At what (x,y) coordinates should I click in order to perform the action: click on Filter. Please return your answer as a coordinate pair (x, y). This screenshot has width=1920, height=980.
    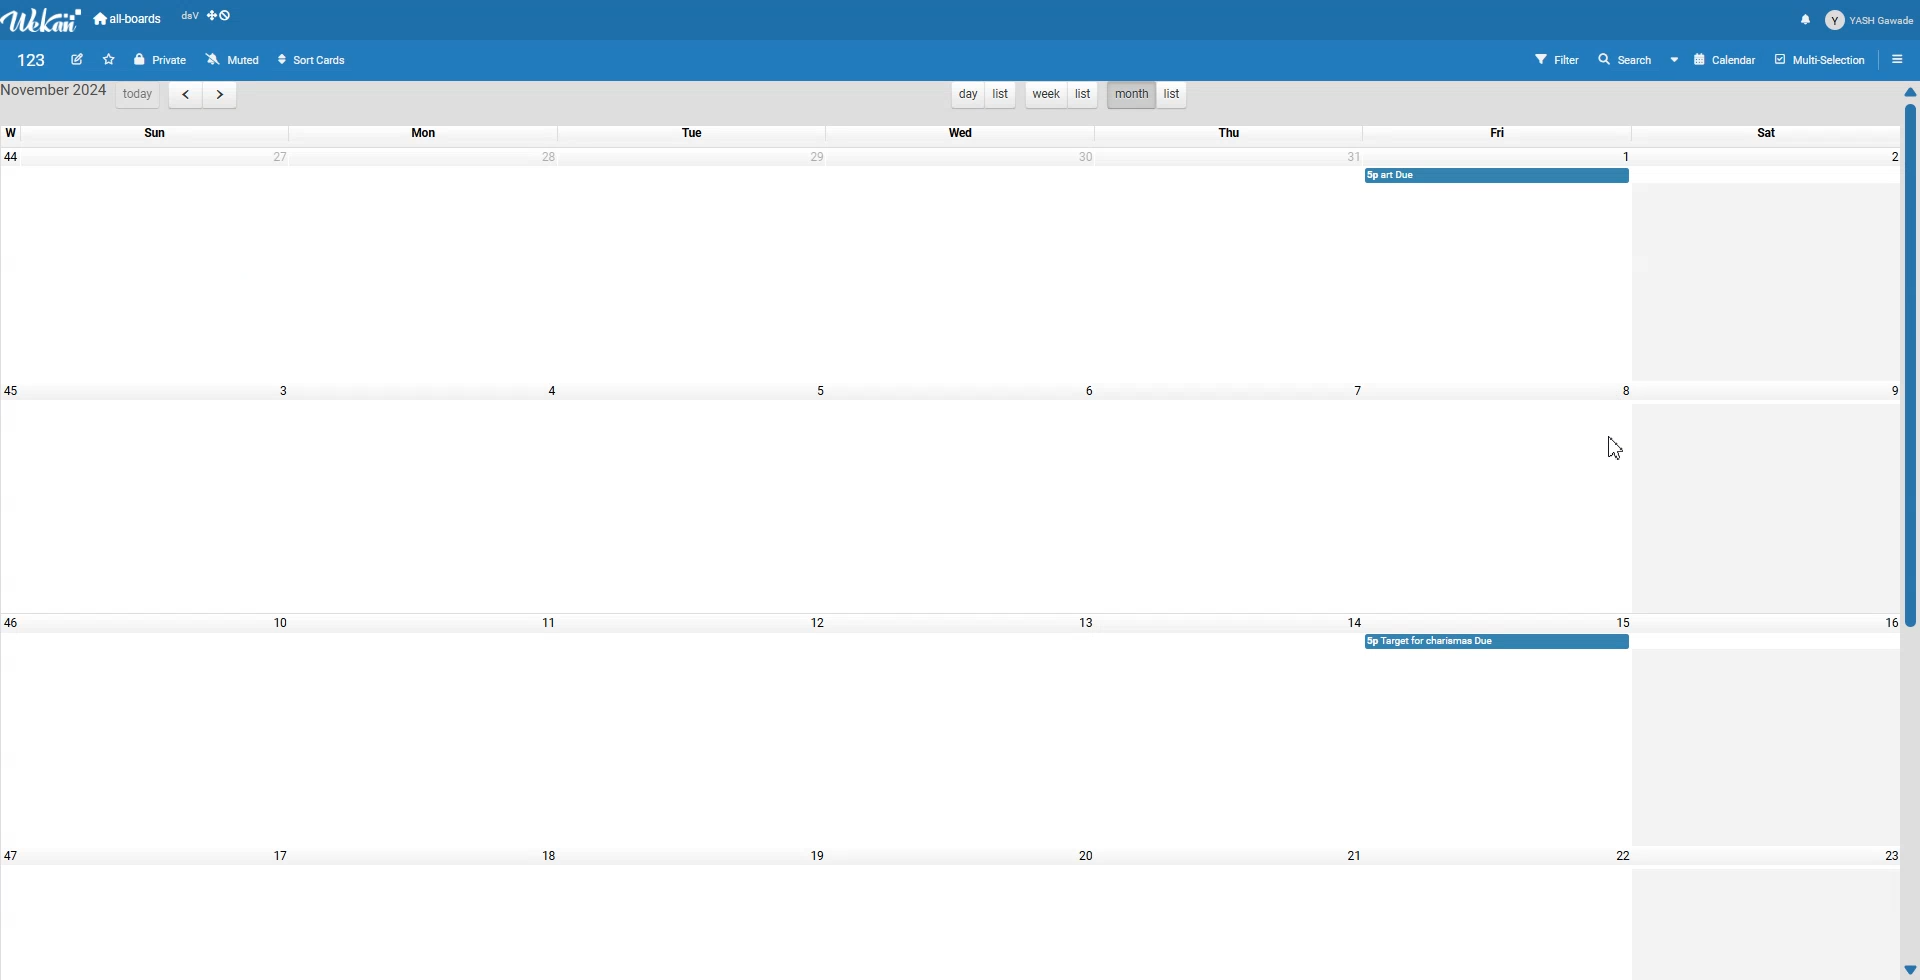
    Looking at the image, I should click on (1547, 58).